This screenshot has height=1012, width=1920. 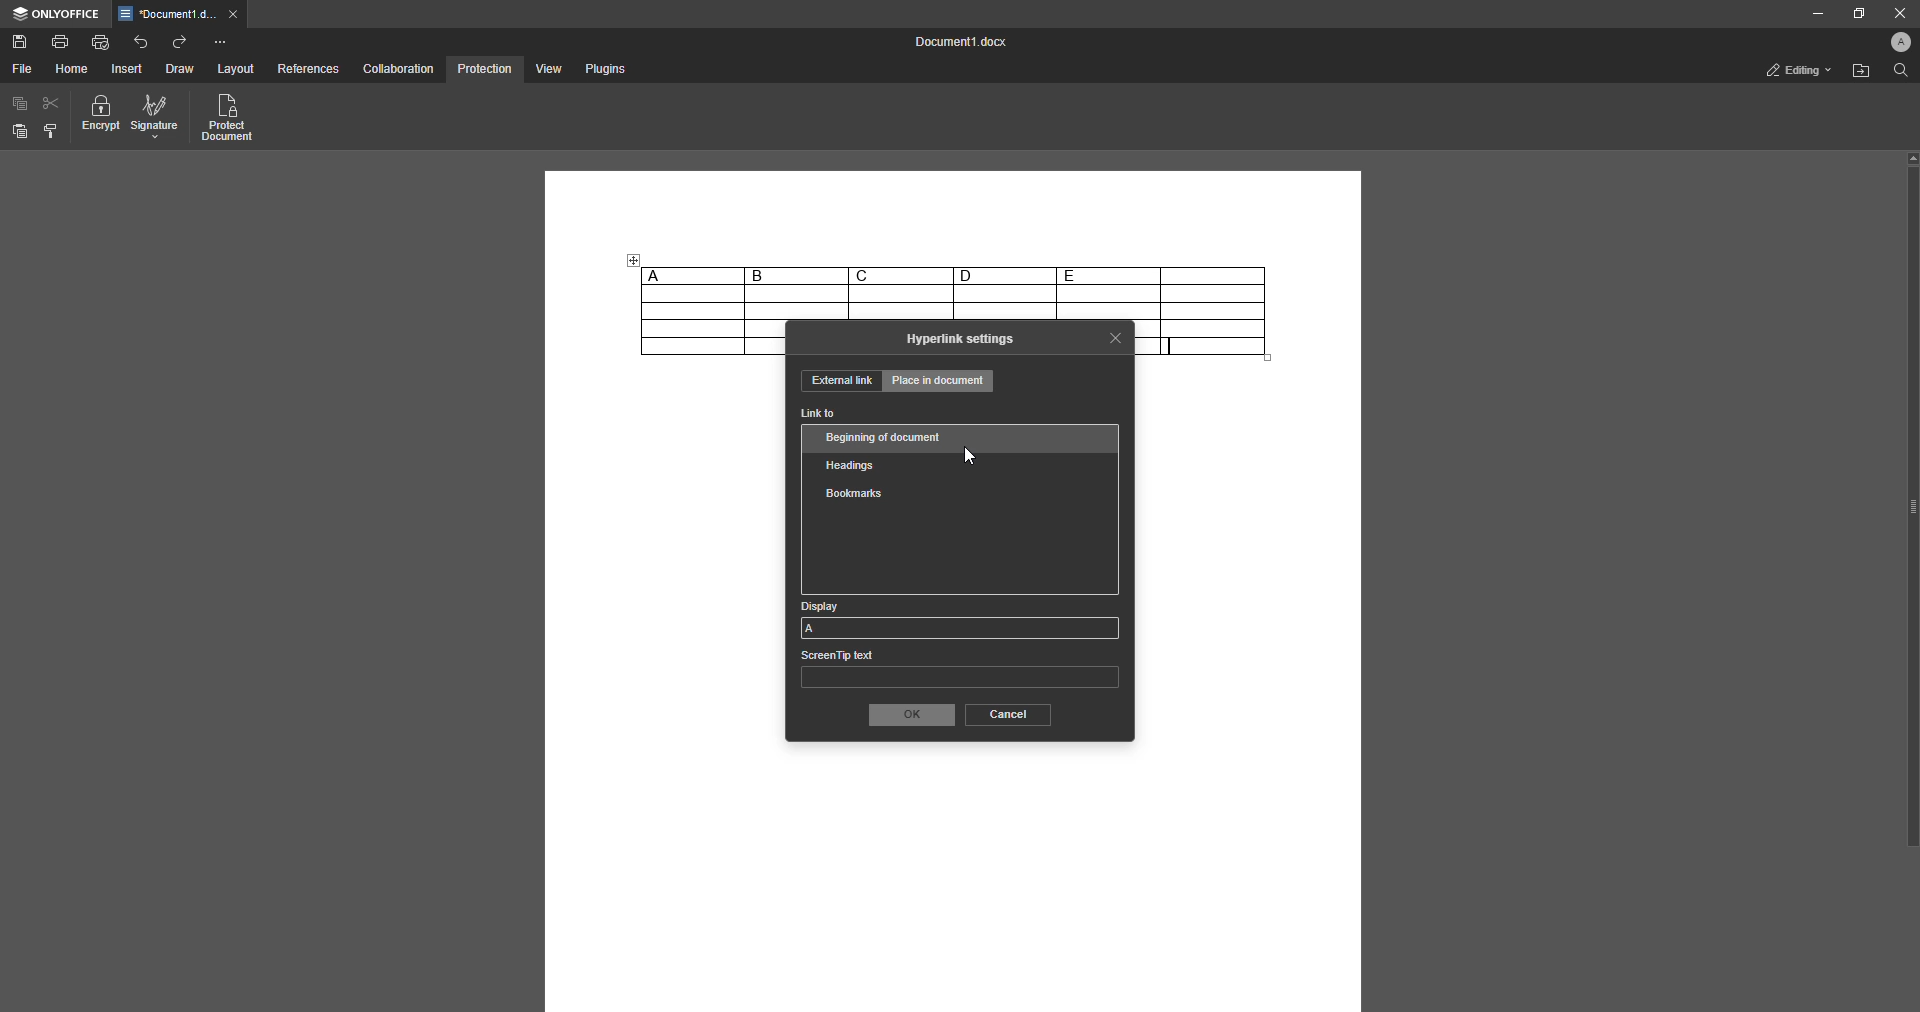 What do you see at coordinates (796, 276) in the screenshot?
I see `B` at bounding box center [796, 276].